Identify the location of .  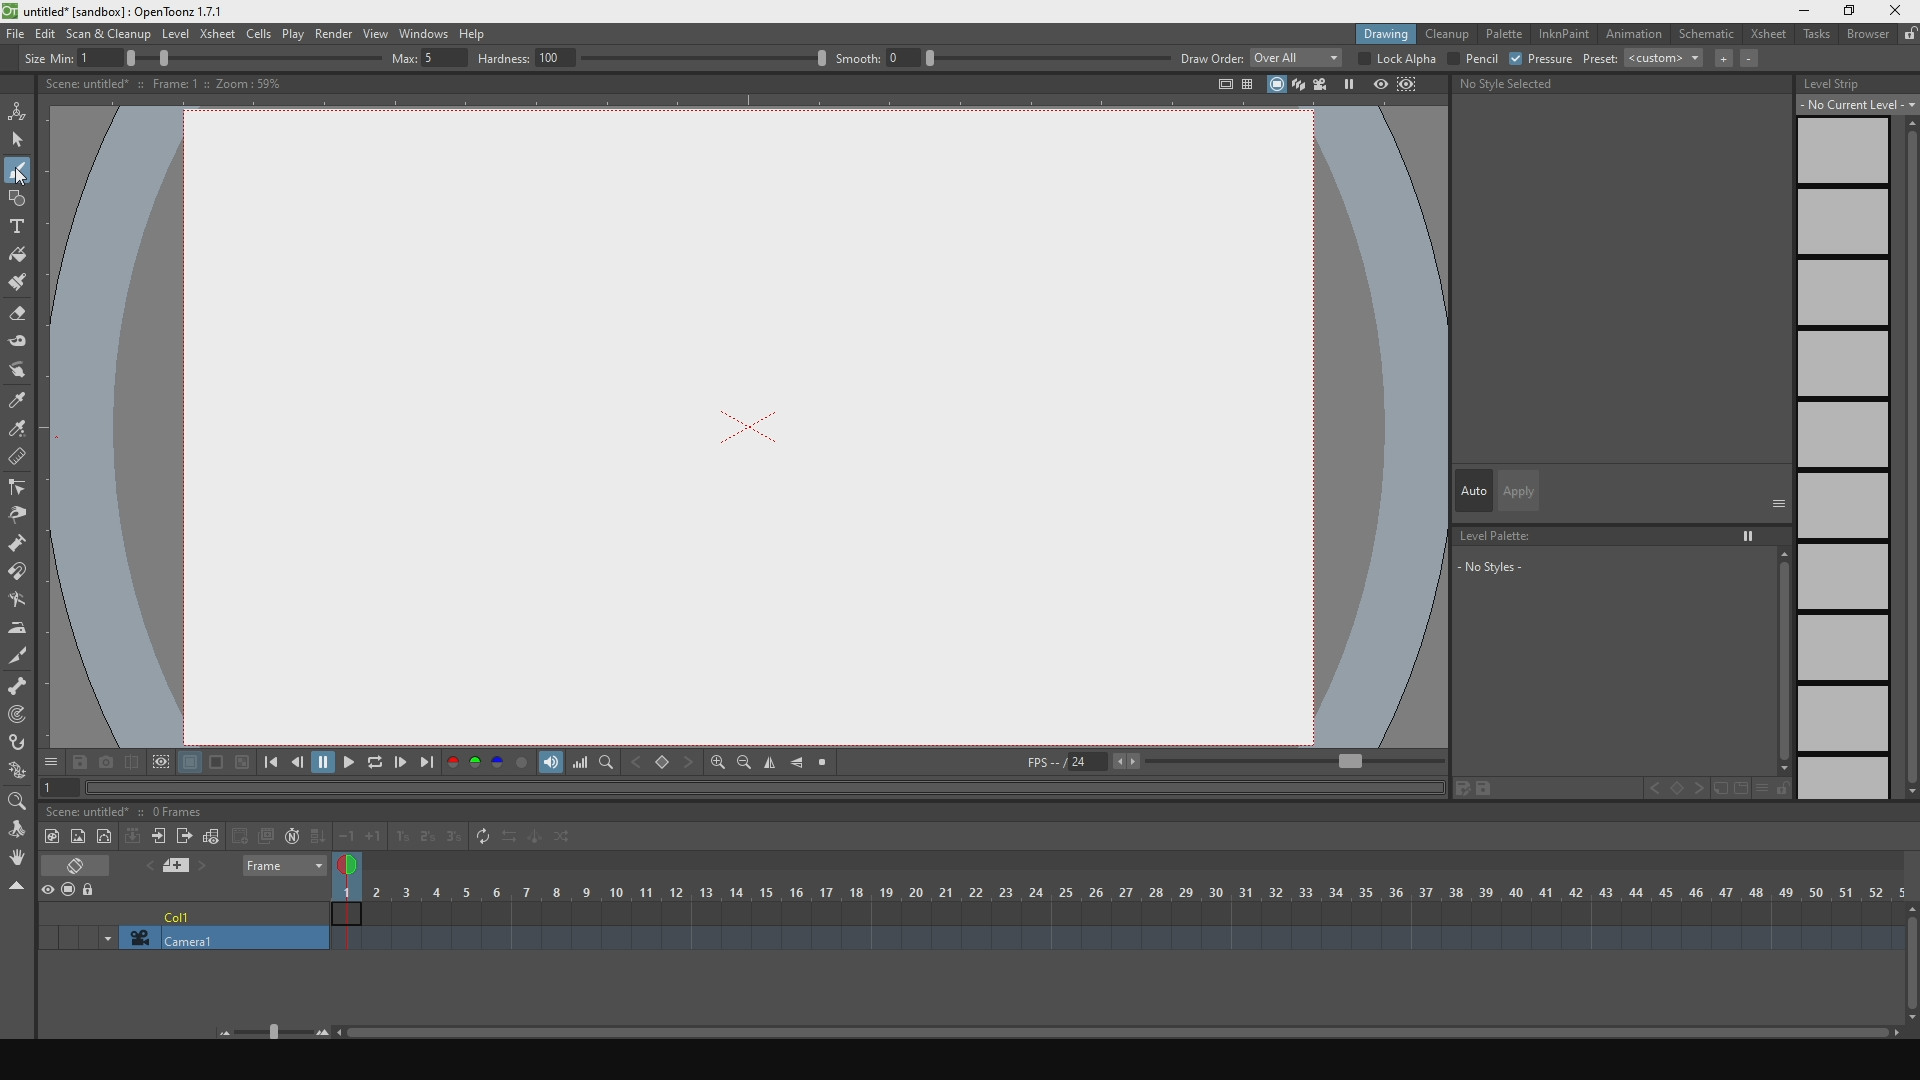
(1752, 60).